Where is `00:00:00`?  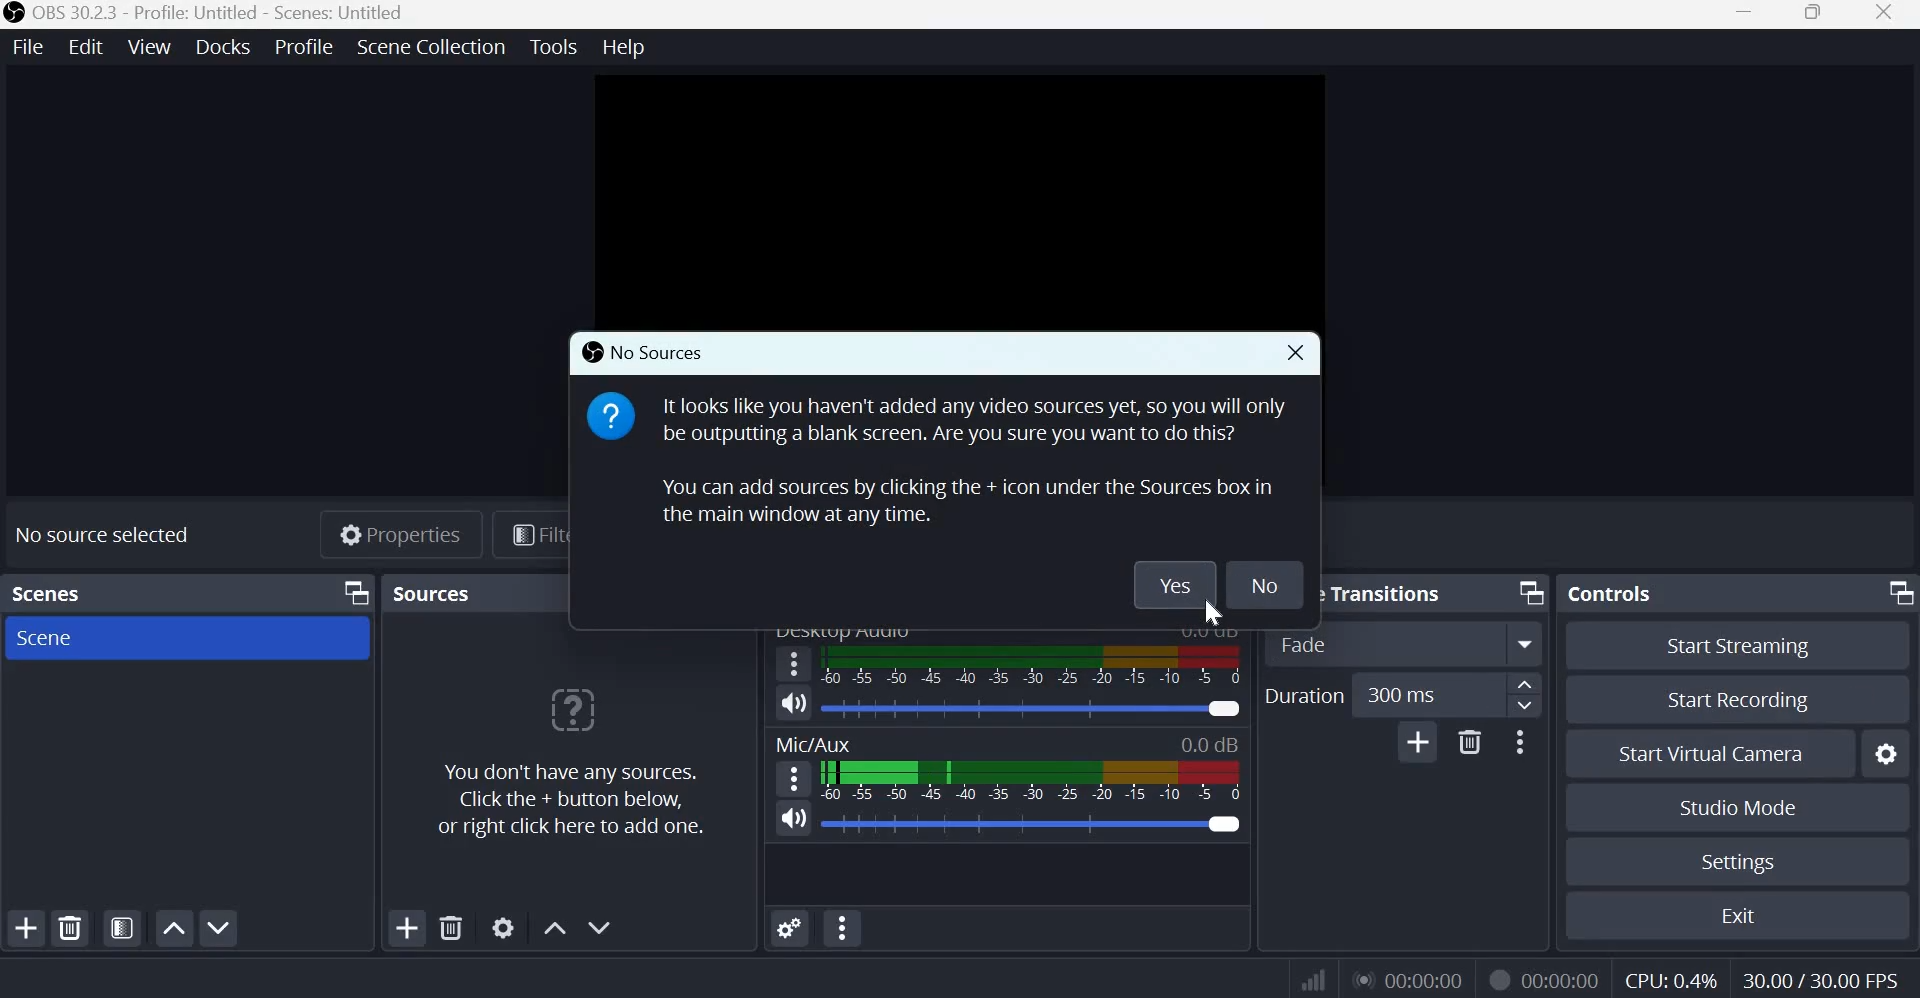 00:00:00 is located at coordinates (1409, 977).